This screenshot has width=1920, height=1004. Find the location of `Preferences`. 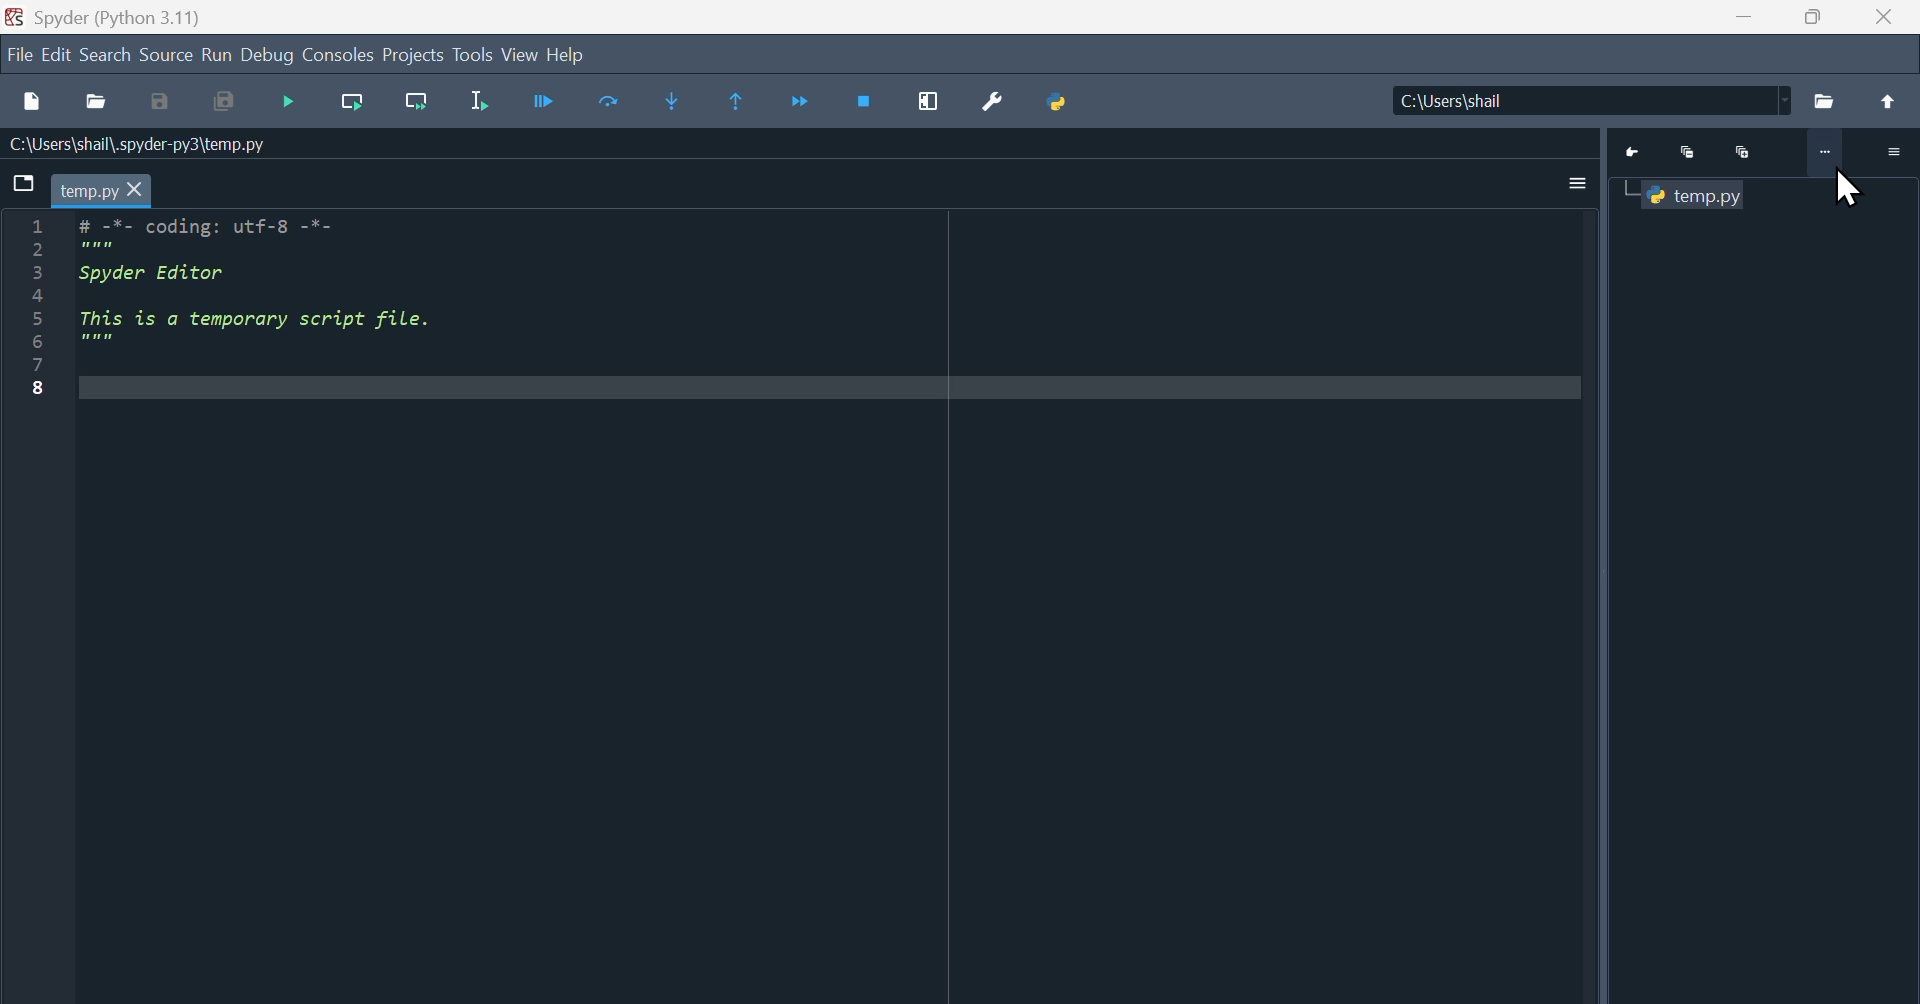

Preferences is located at coordinates (993, 103).